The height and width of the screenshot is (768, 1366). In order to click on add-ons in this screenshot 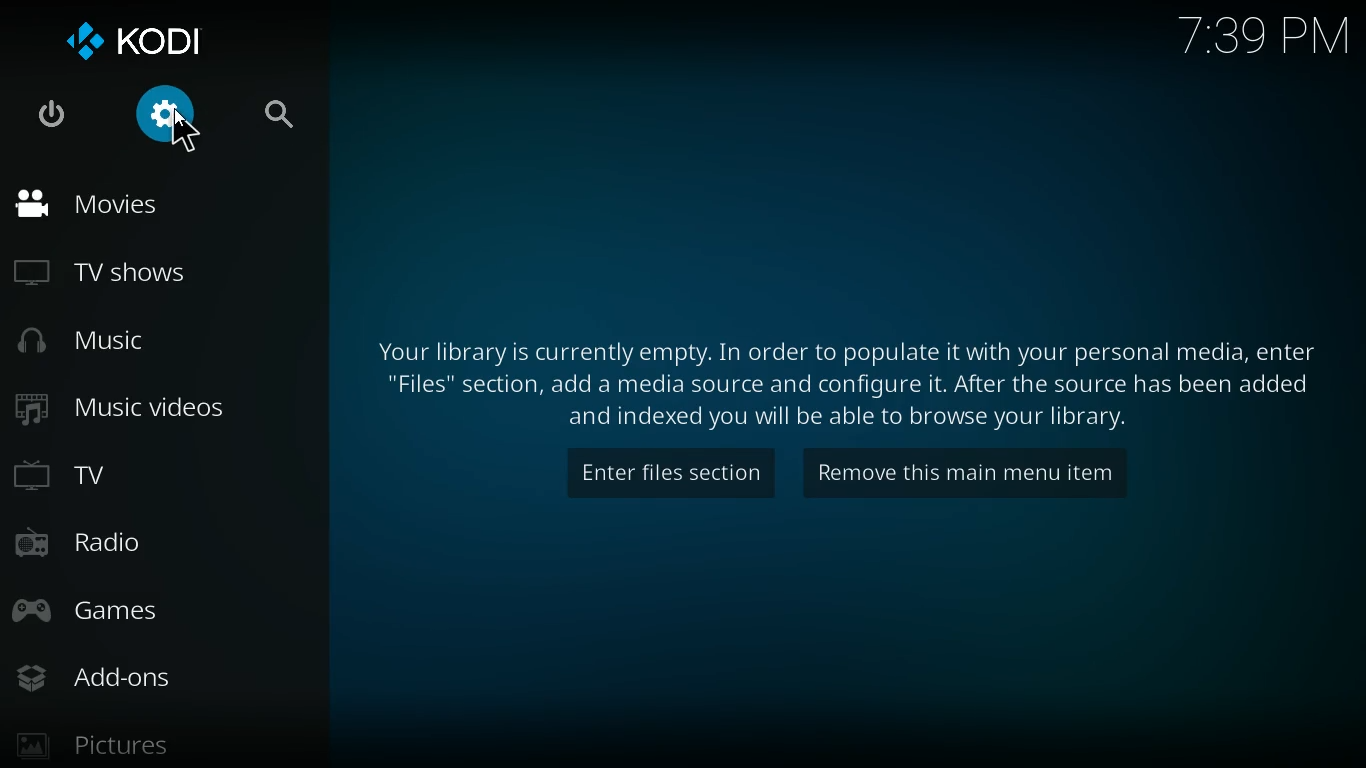, I will do `click(111, 672)`.